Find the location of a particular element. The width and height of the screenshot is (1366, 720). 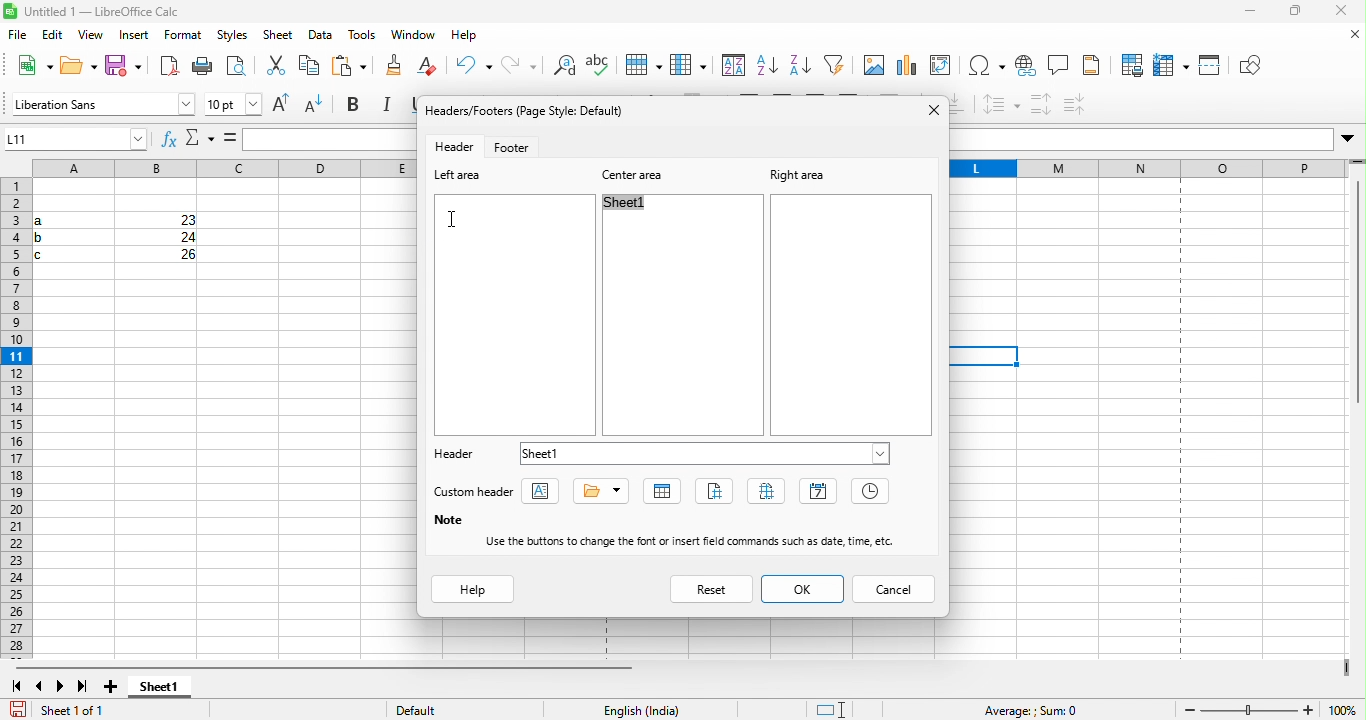

headers and footers is located at coordinates (1095, 67).